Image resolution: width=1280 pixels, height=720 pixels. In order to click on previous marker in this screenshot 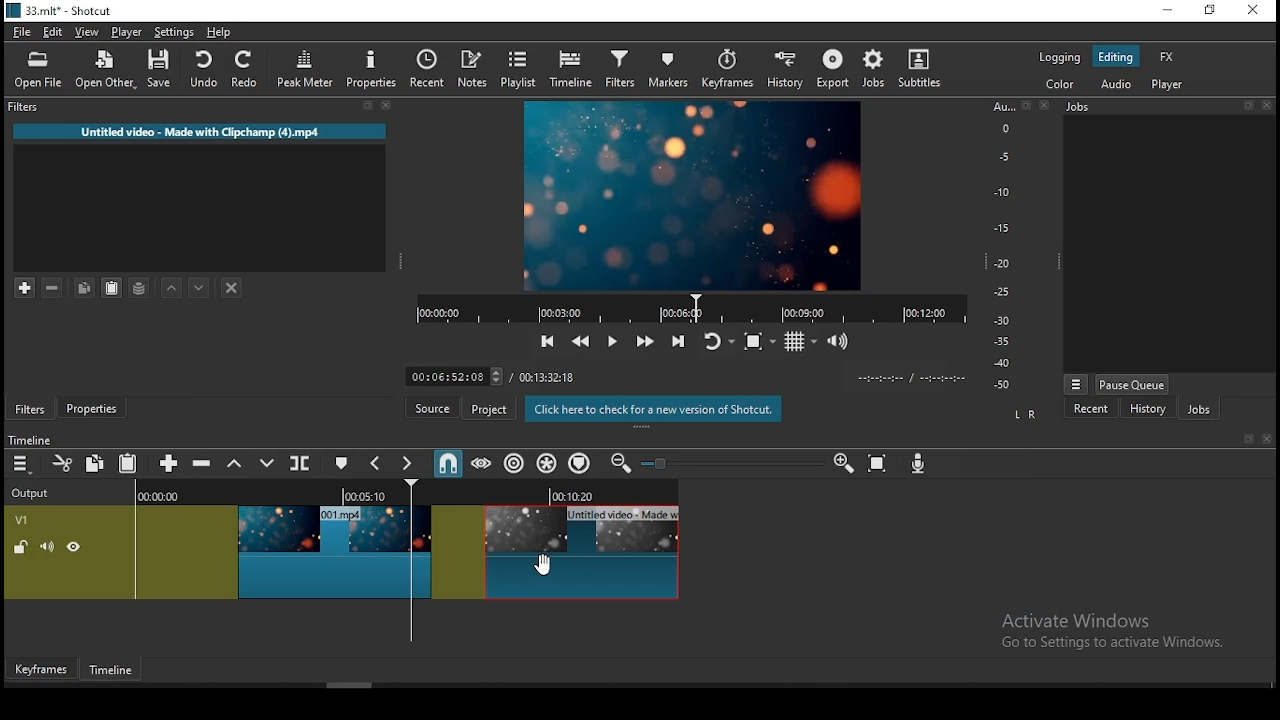, I will do `click(380, 465)`.